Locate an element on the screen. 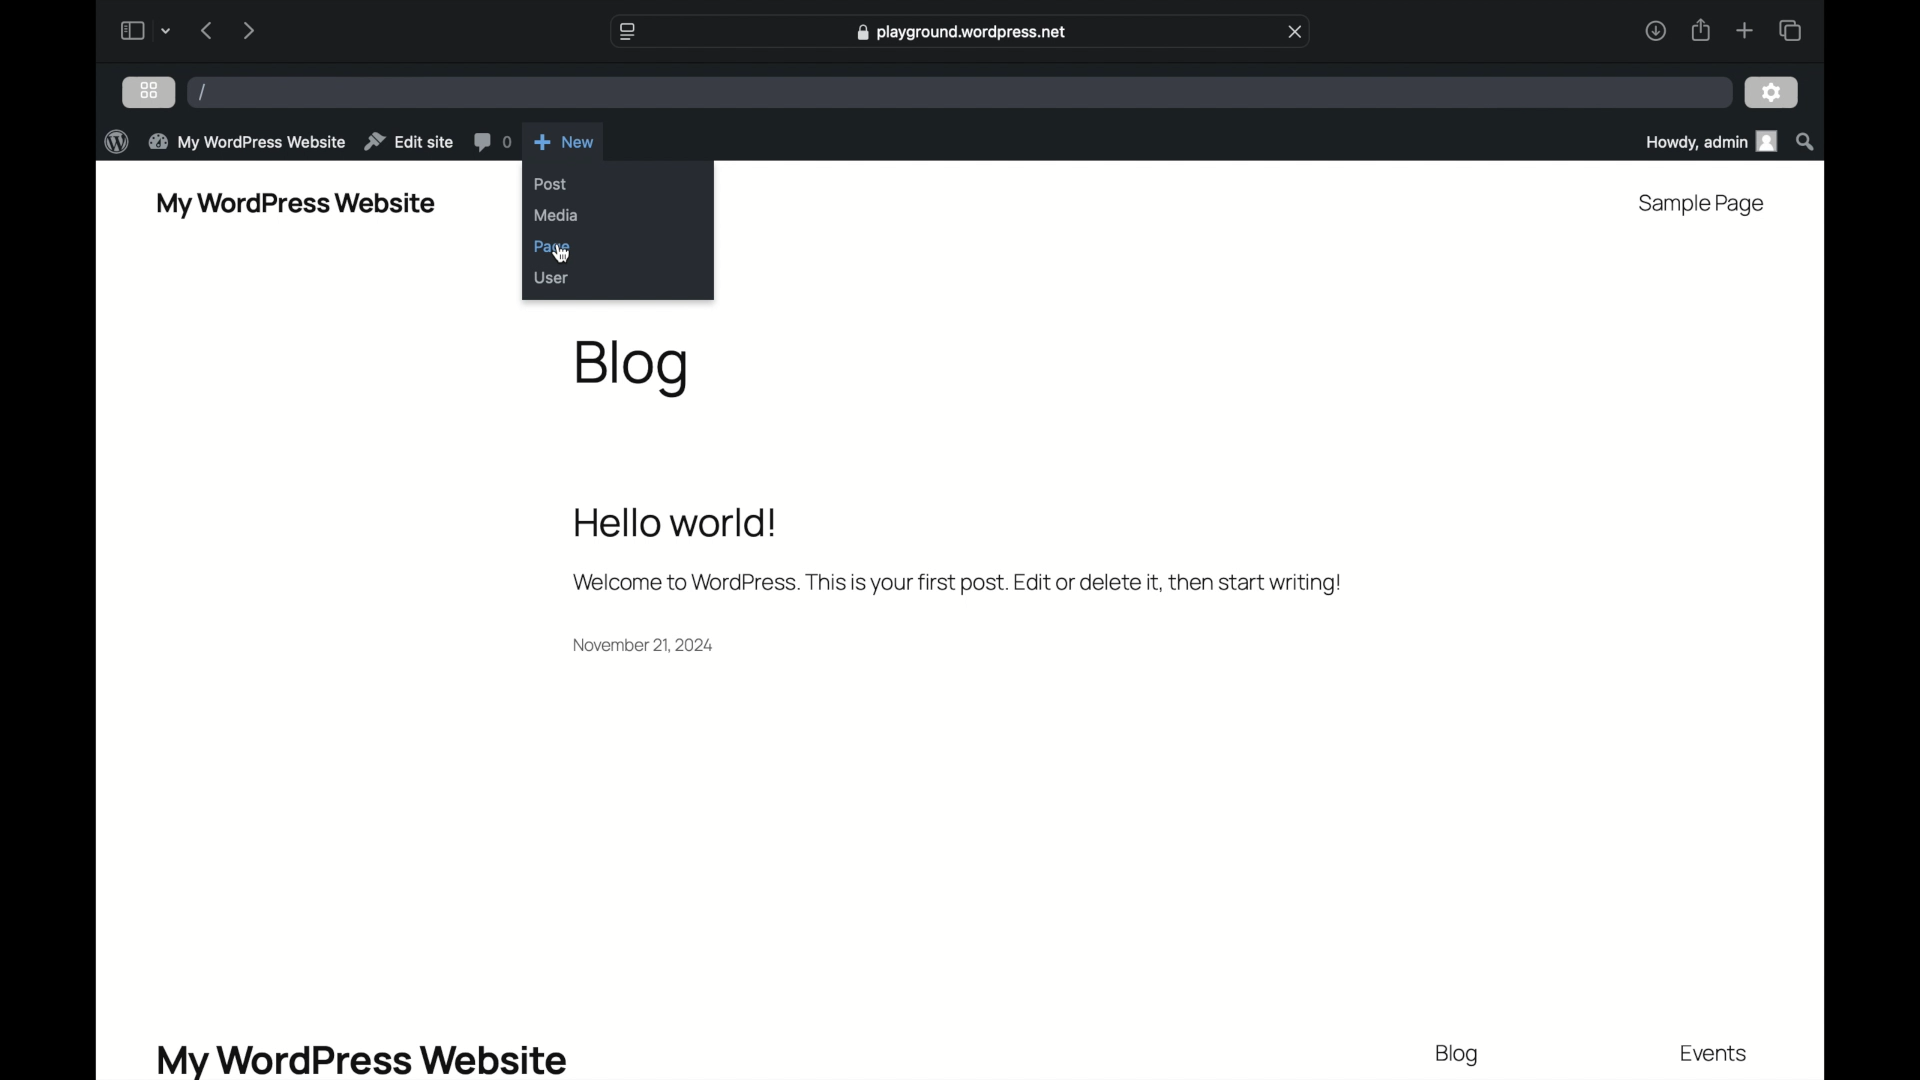 The height and width of the screenshot is (1080, 1920). date is located at coordinates (644, 644).